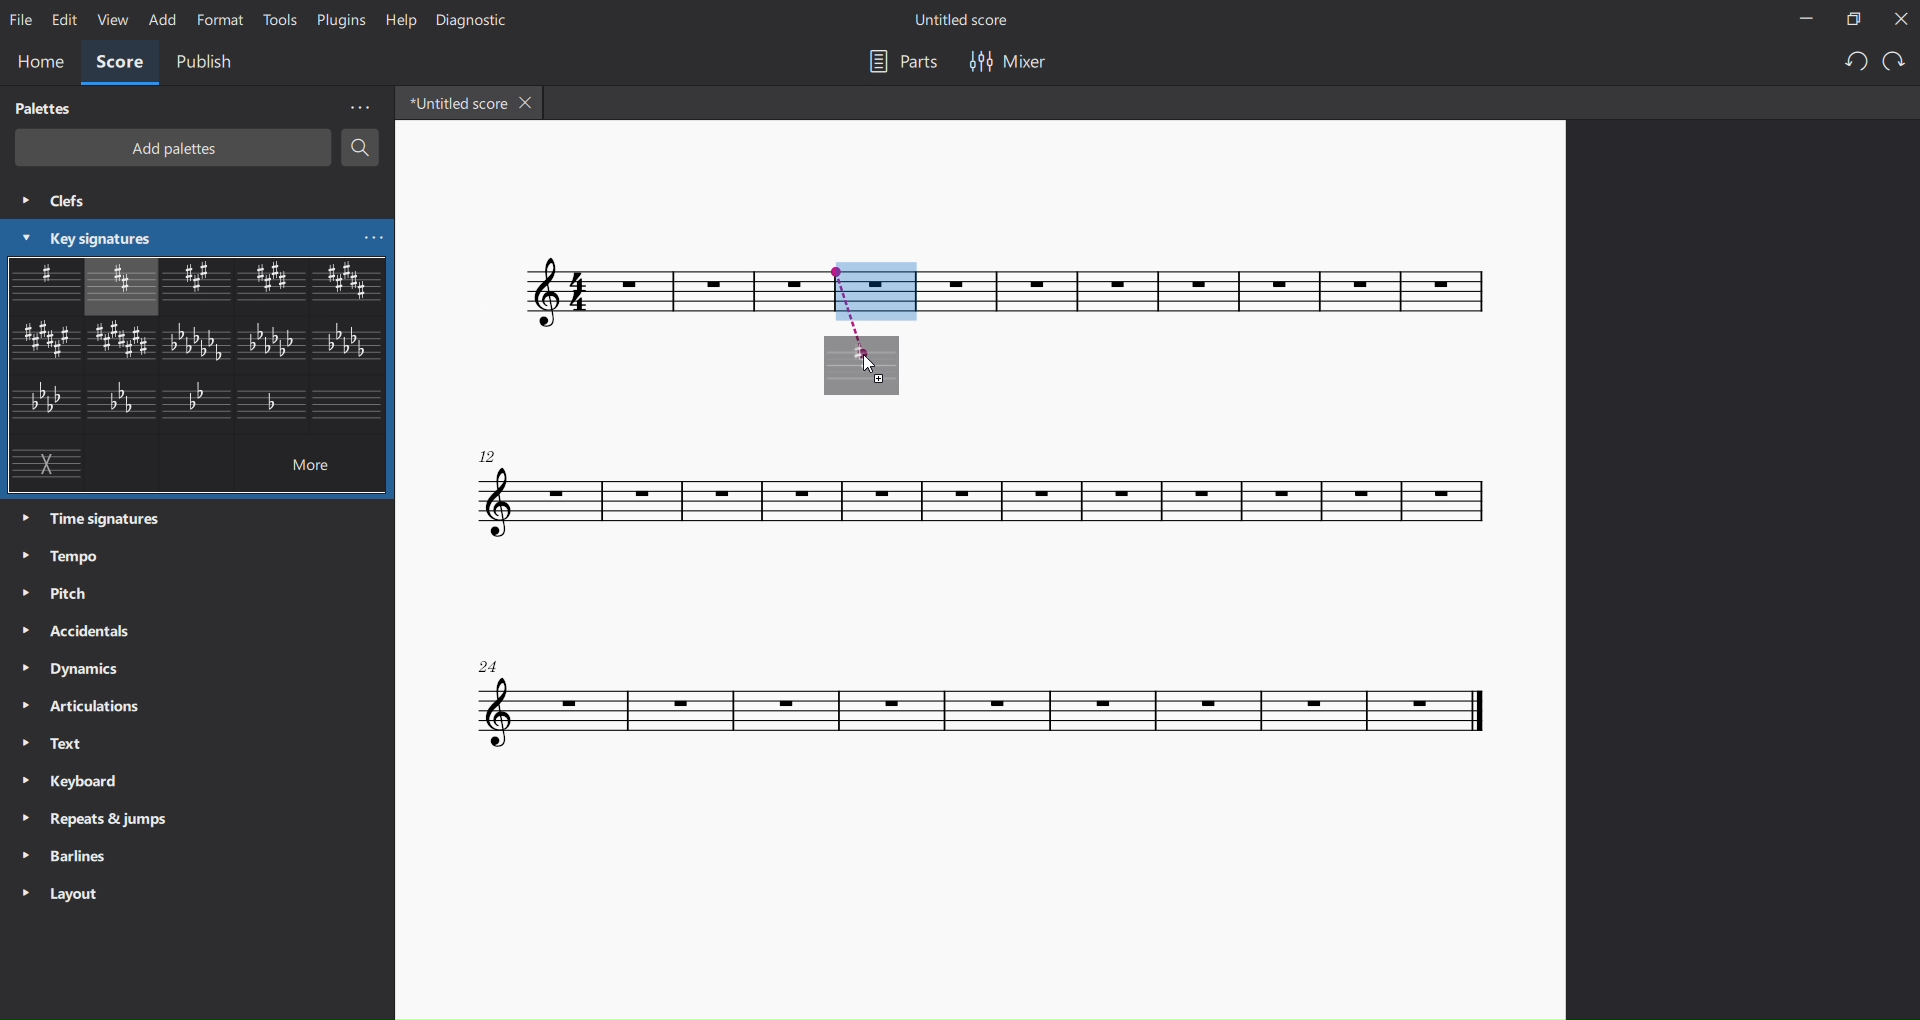 The image size is (1920, 1020). I want to click on more key signatures options, so click(376, 242).